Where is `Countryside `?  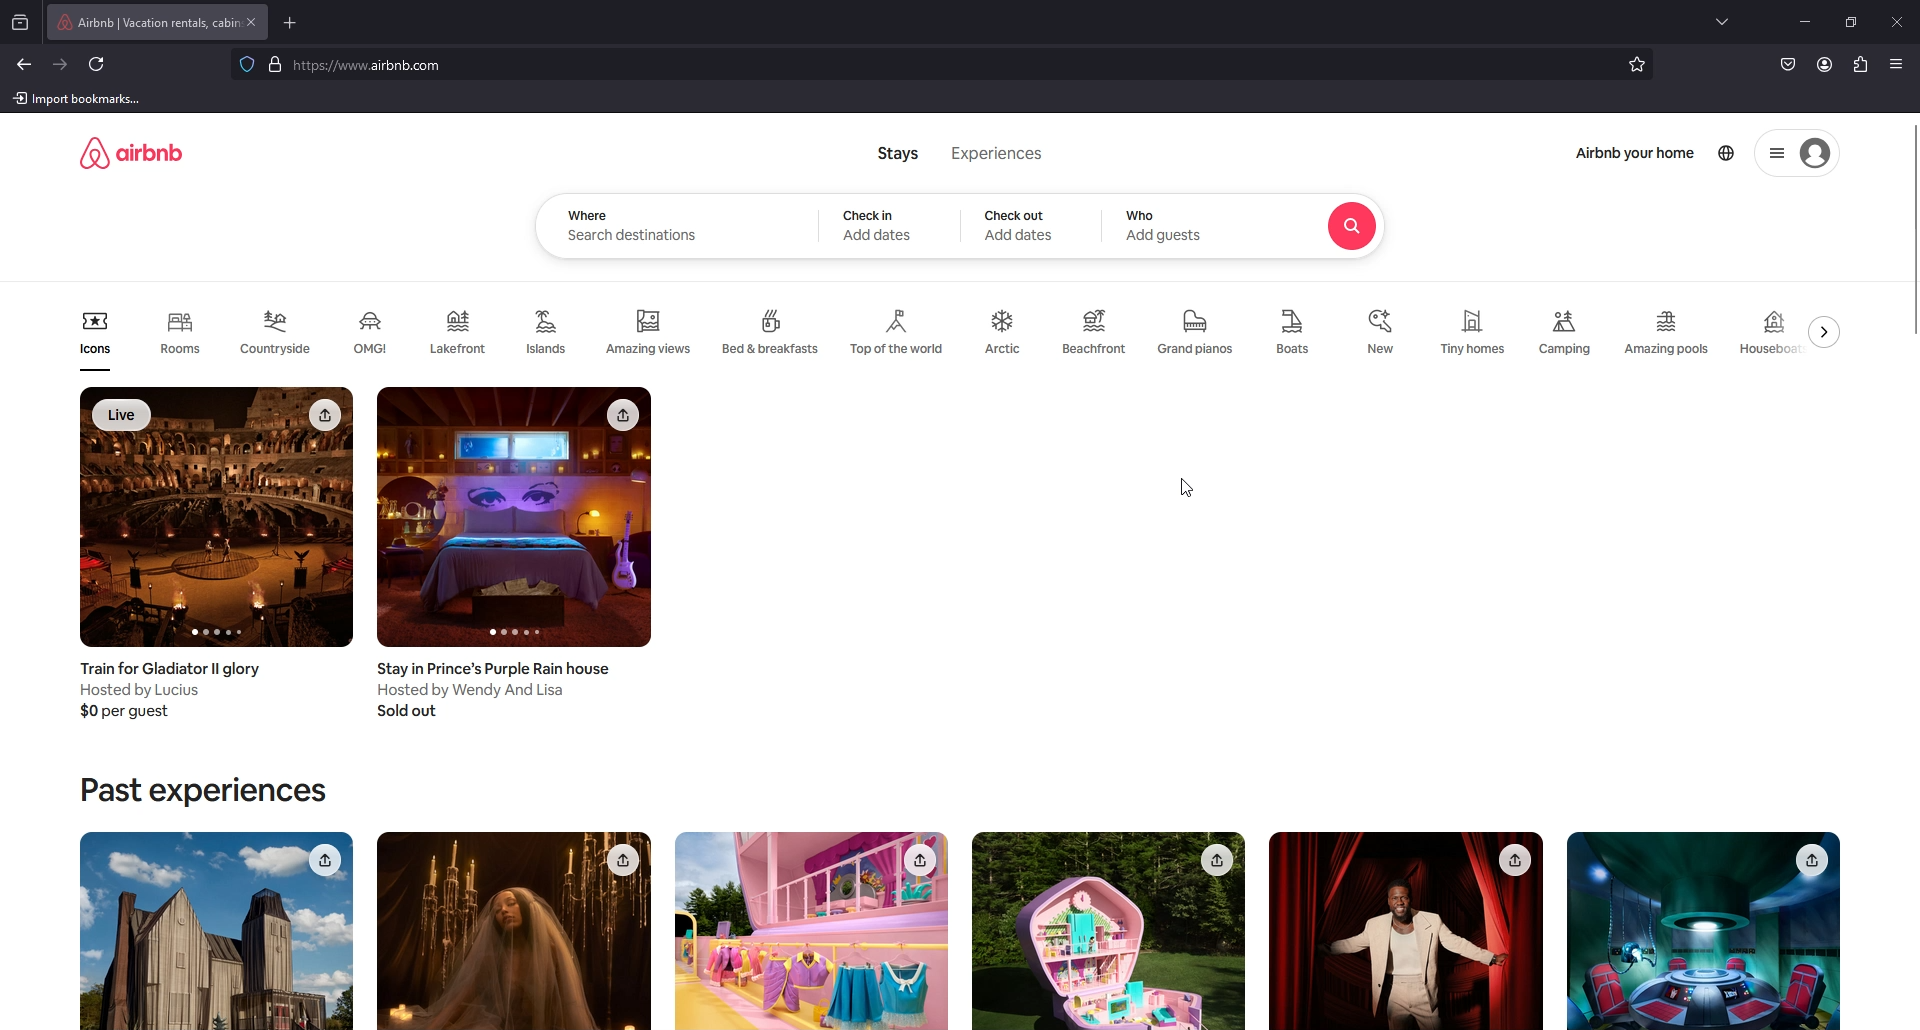
Countryside  is located at coordinates (279, 332).